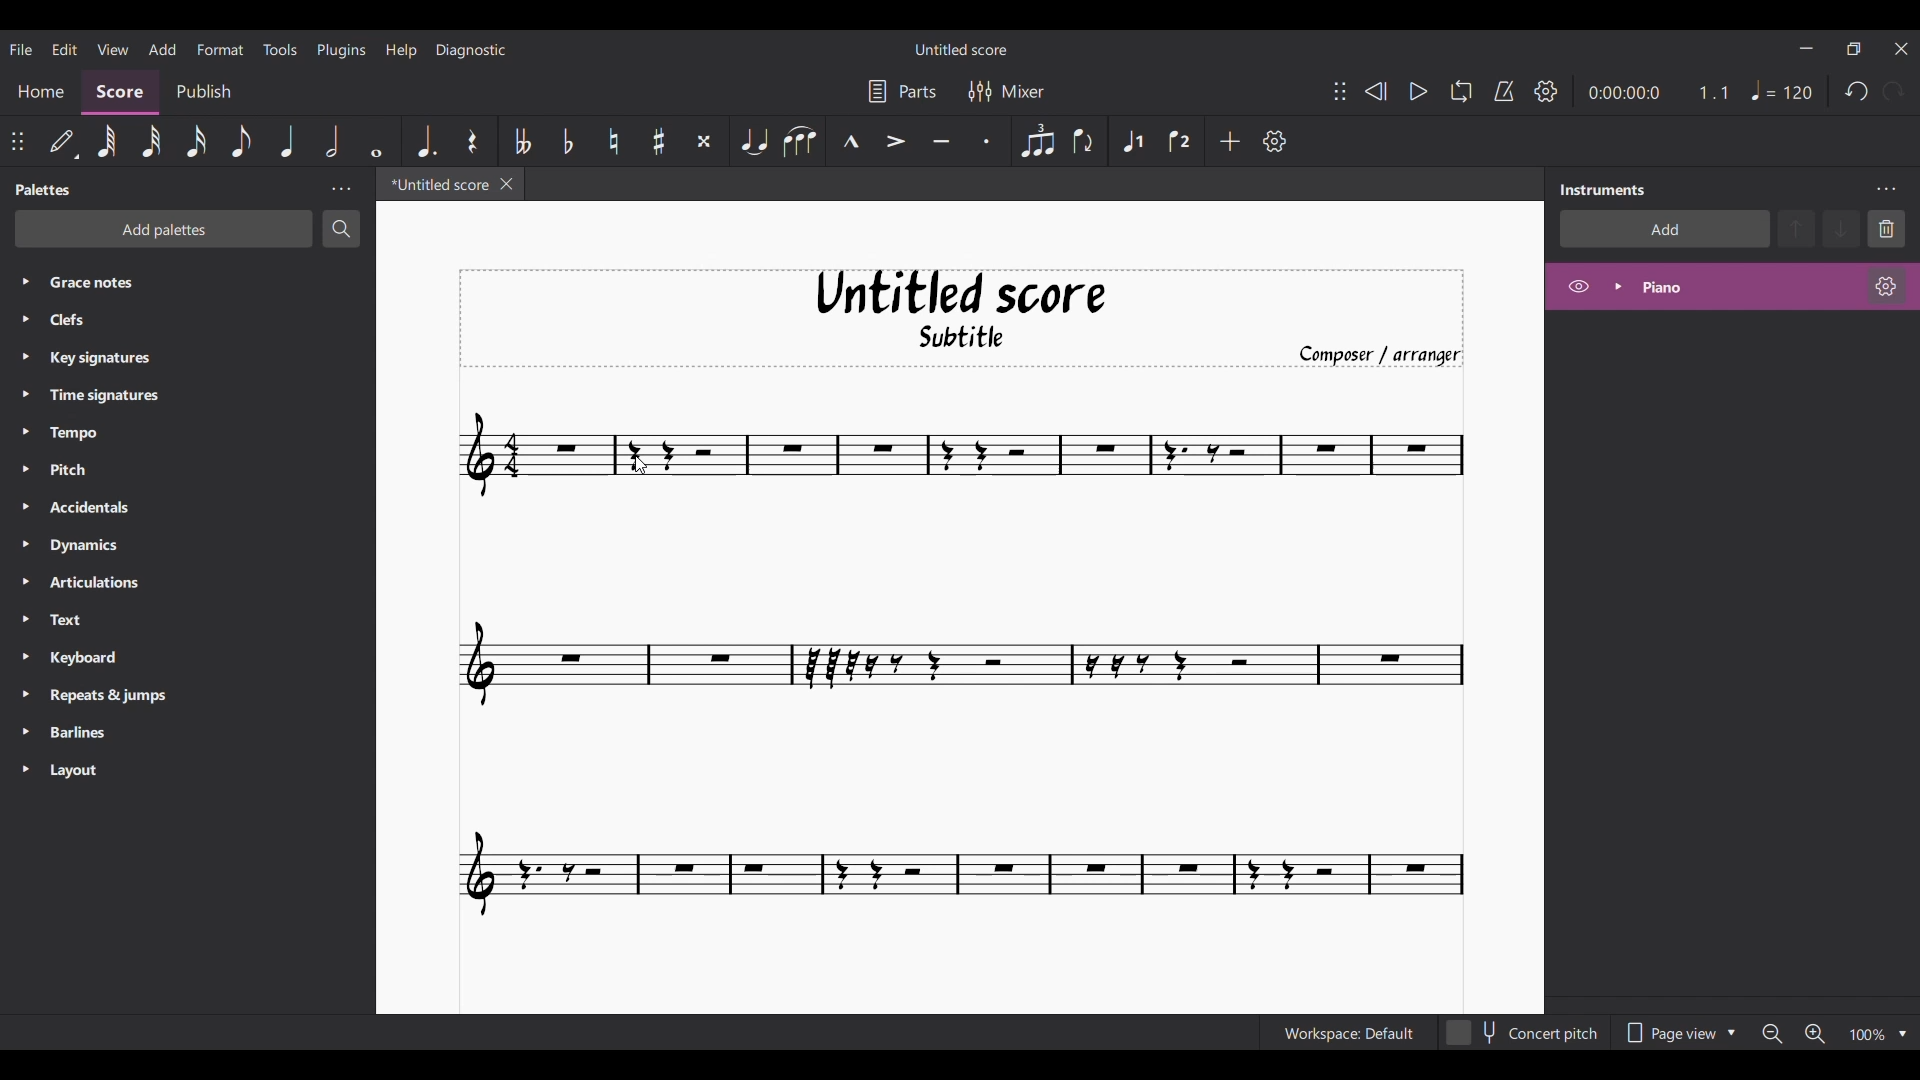  Describe the element at coordinates (1815, 1034) in the screenshot. I see `Zoom in` at that location.